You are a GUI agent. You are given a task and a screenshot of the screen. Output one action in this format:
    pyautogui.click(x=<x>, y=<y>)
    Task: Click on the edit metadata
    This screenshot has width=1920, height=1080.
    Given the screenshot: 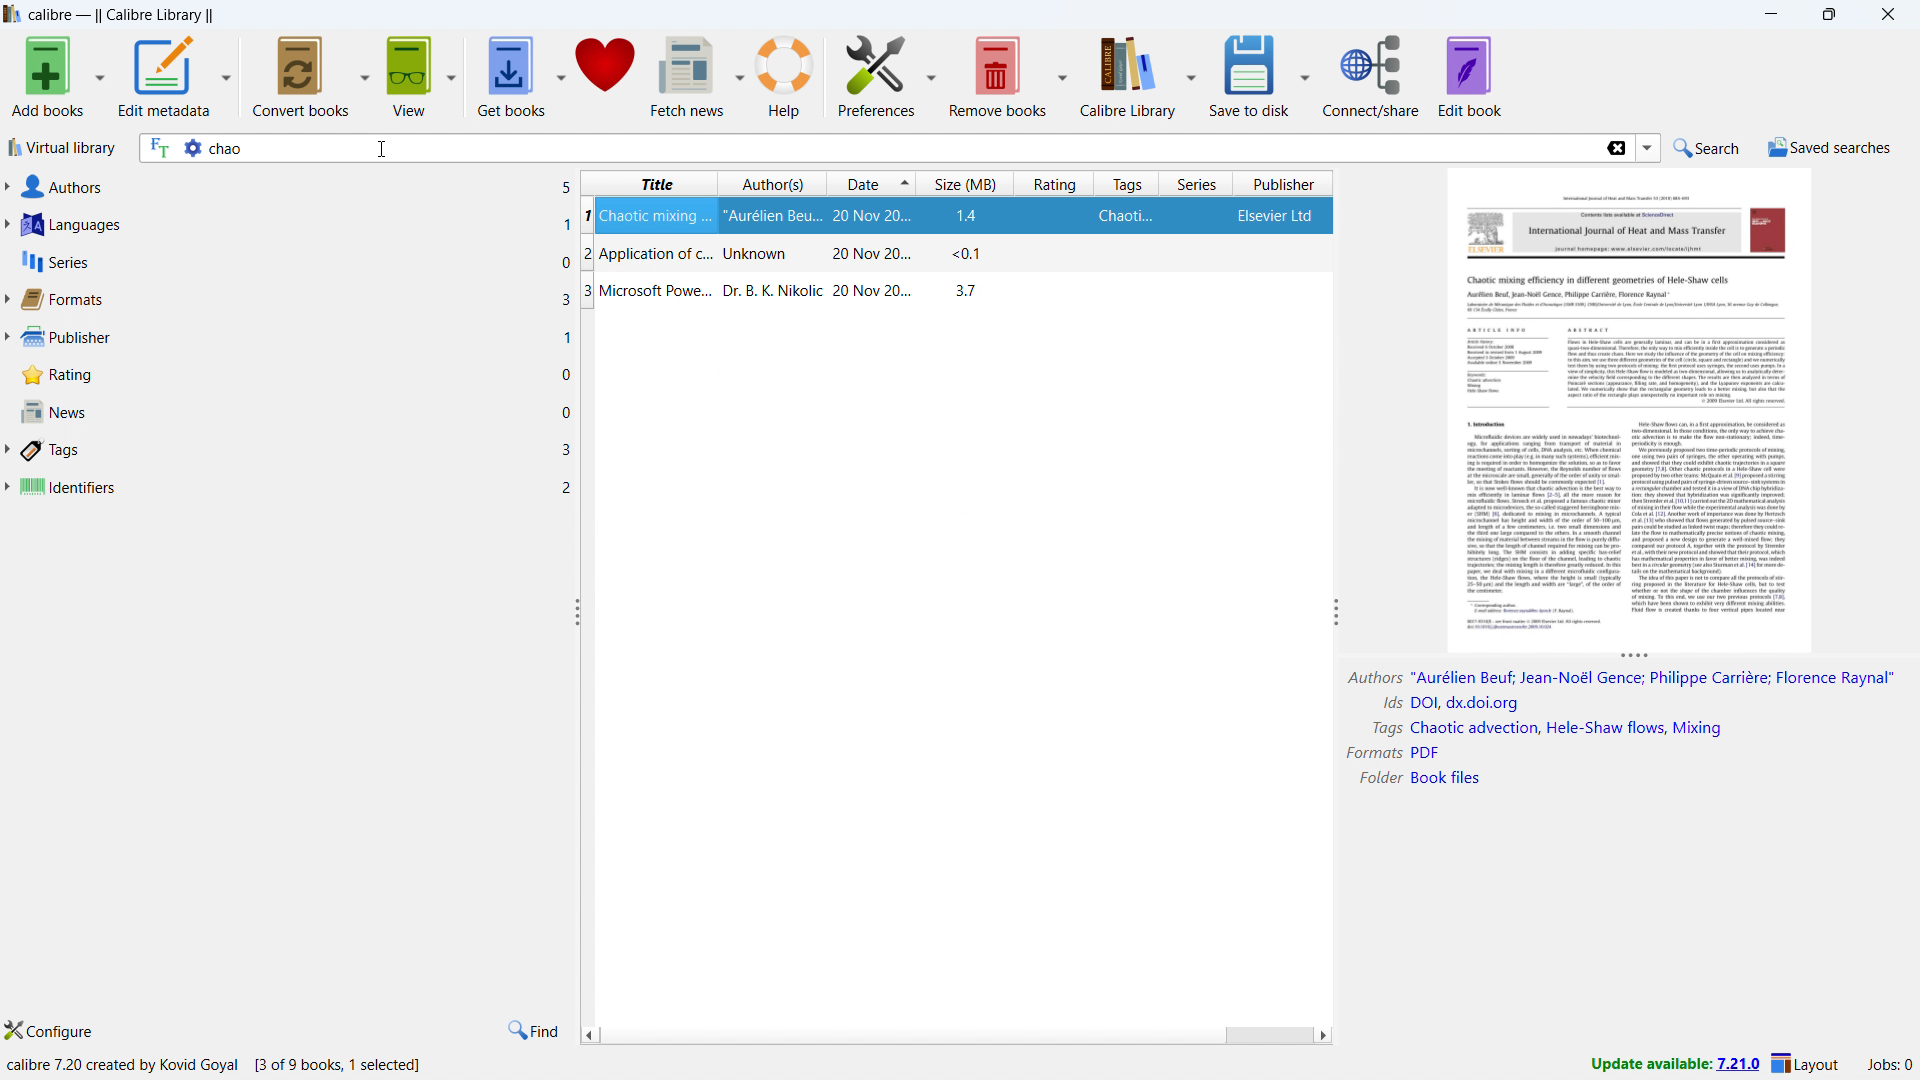 What is the action you would take?
    pyautogui.click(x=164, y=76)
    